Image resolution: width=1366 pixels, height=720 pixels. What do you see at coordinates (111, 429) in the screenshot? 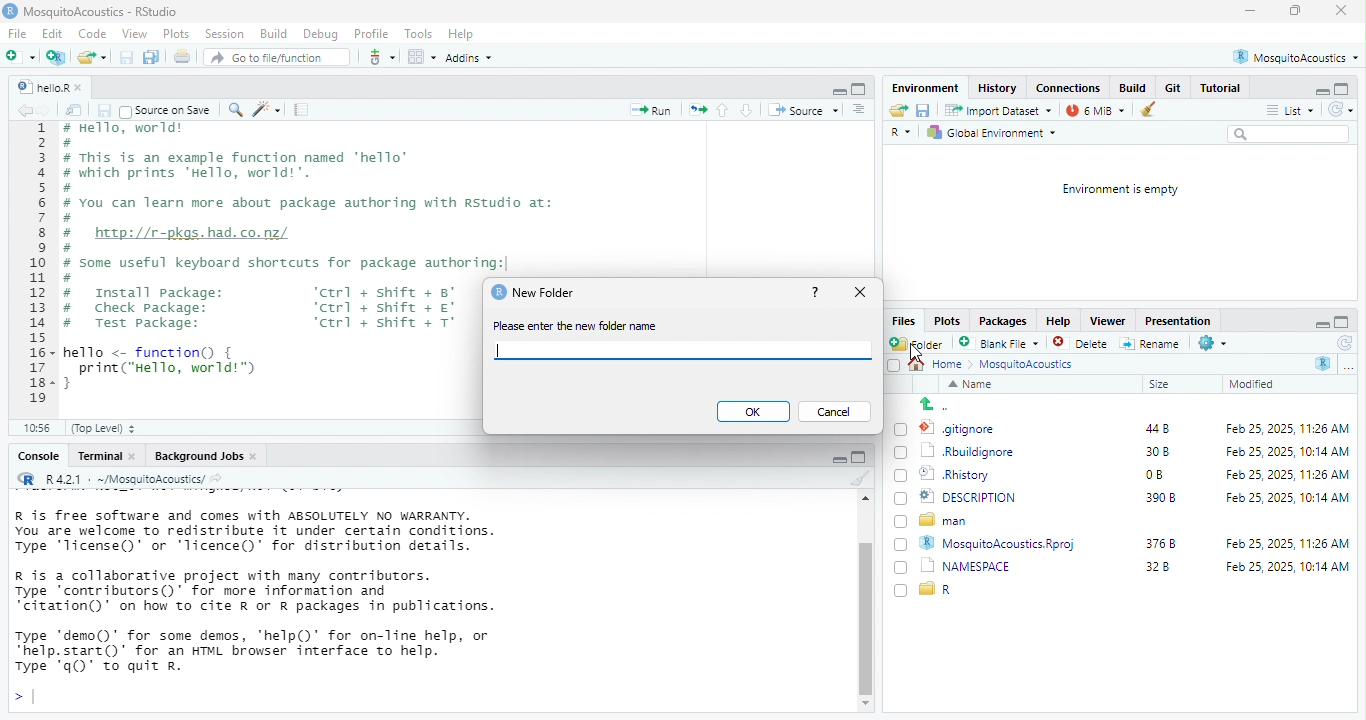
I see `(Top Level) ` at bounding box center [111, 429].